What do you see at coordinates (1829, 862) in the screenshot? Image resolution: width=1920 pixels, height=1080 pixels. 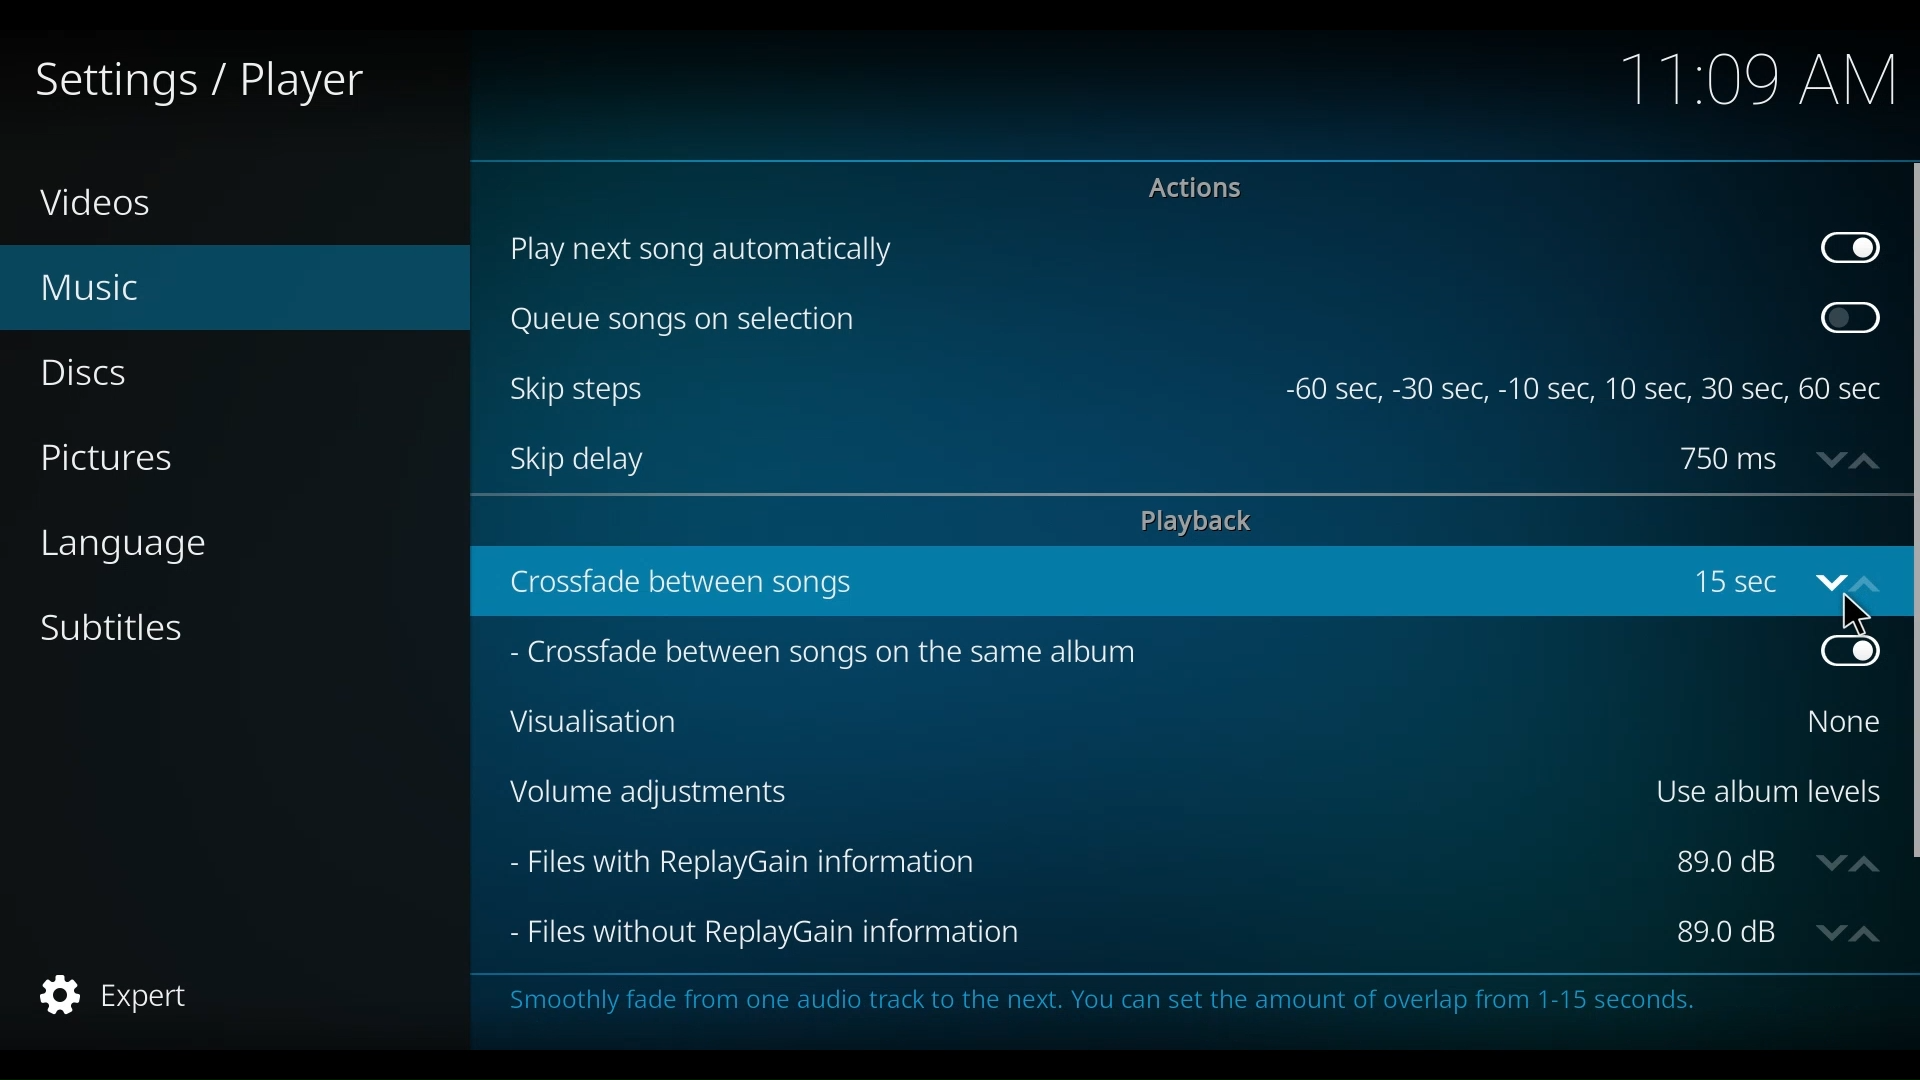 I see `down` at bounding box center [1829, 862].